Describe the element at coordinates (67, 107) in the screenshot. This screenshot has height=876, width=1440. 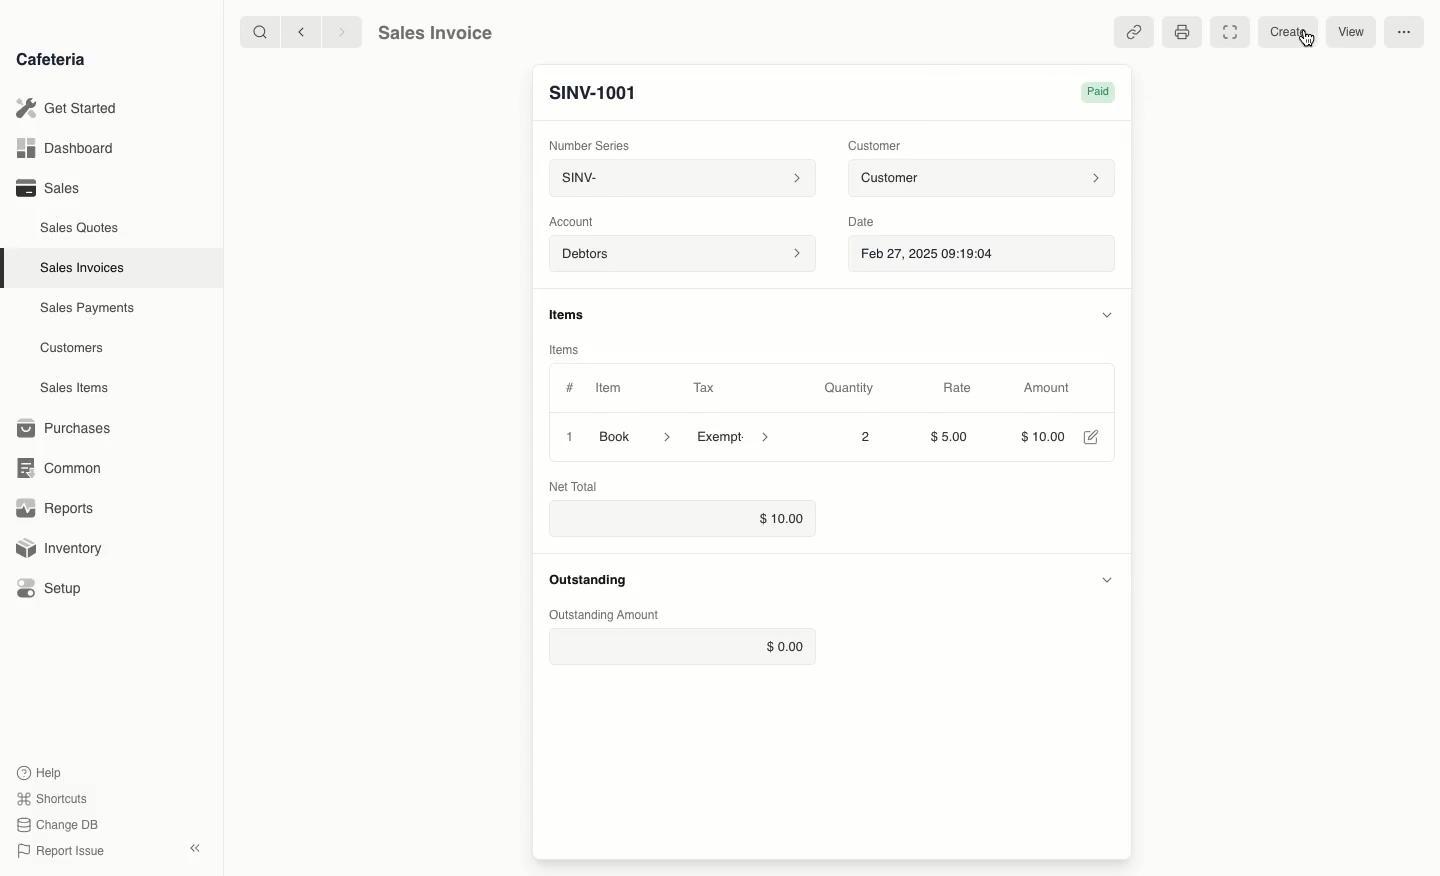
I see `Get Started` at that location.